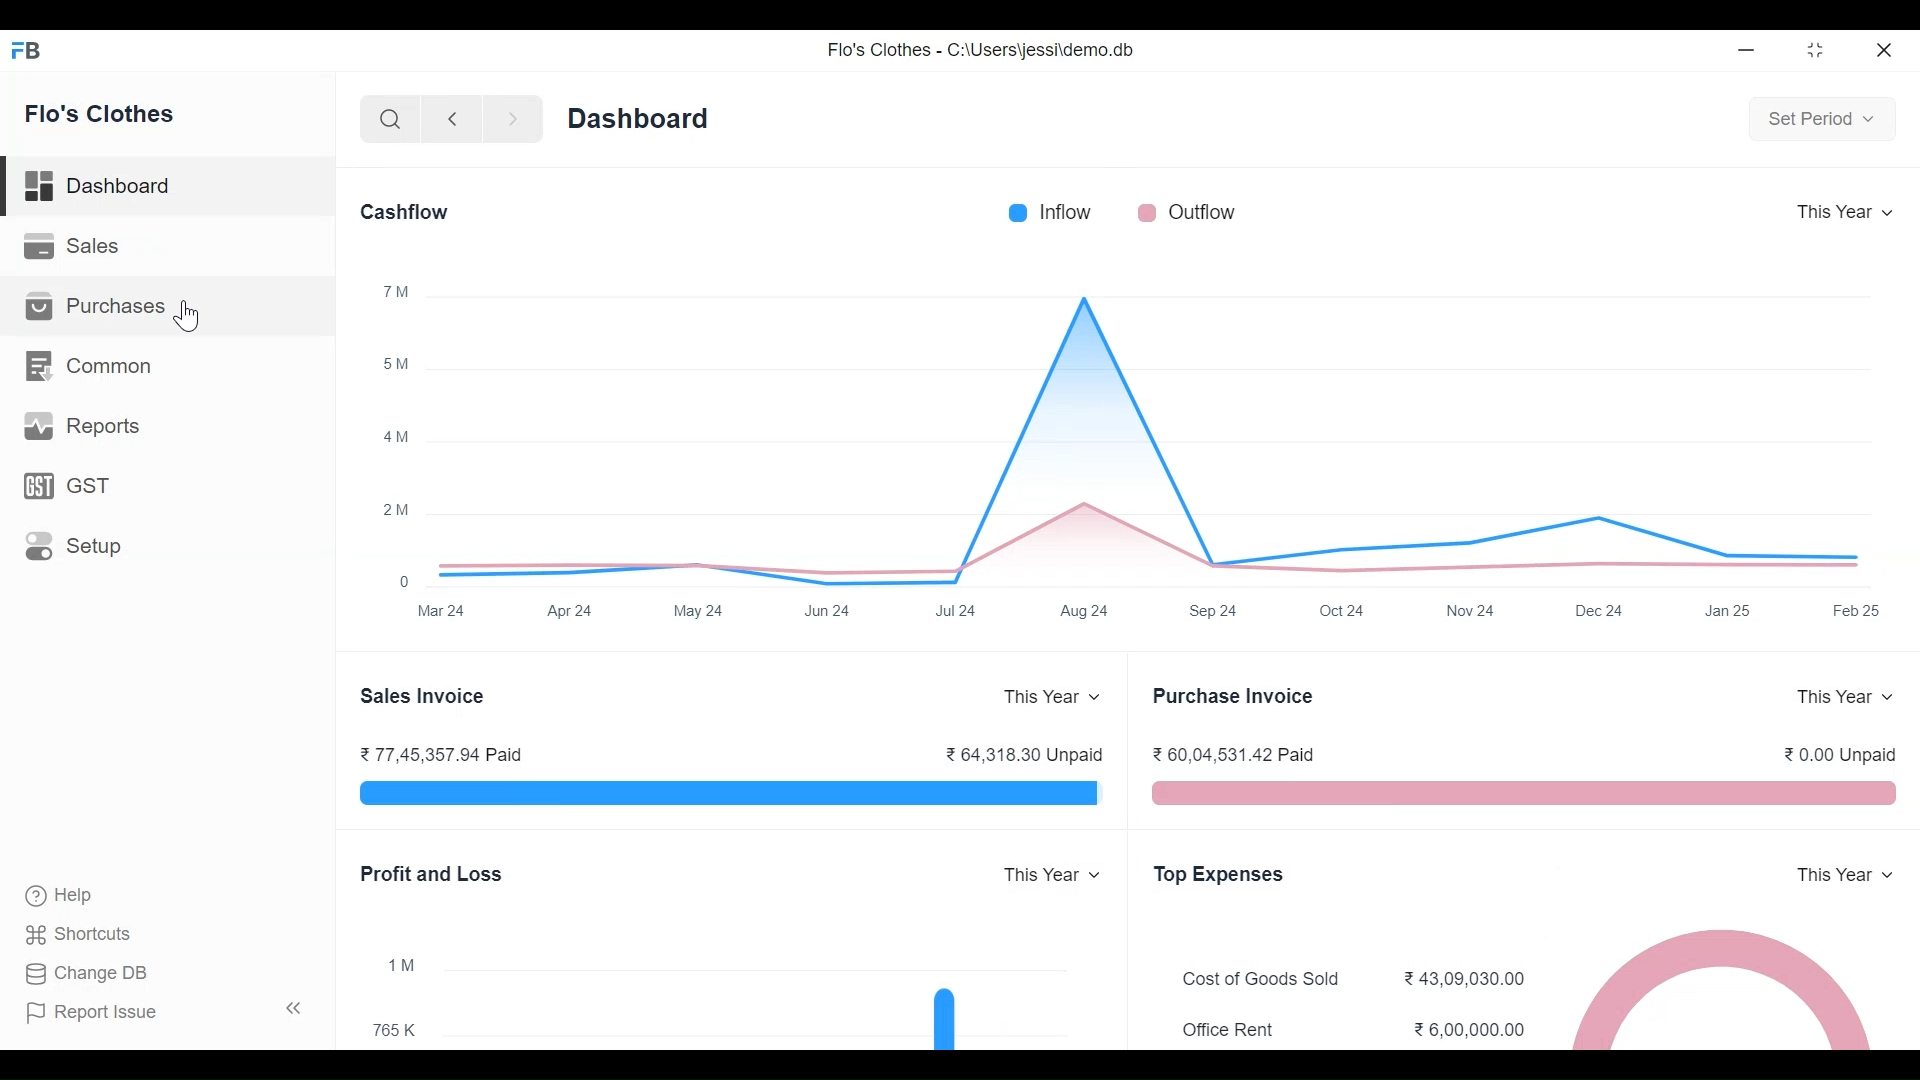 The height and width of the screenshot is (1080, 1920). What do you see at coordinates (1216, 609) in the screenshot?
I see `Sep 24` at bounding box center [1216, 609].